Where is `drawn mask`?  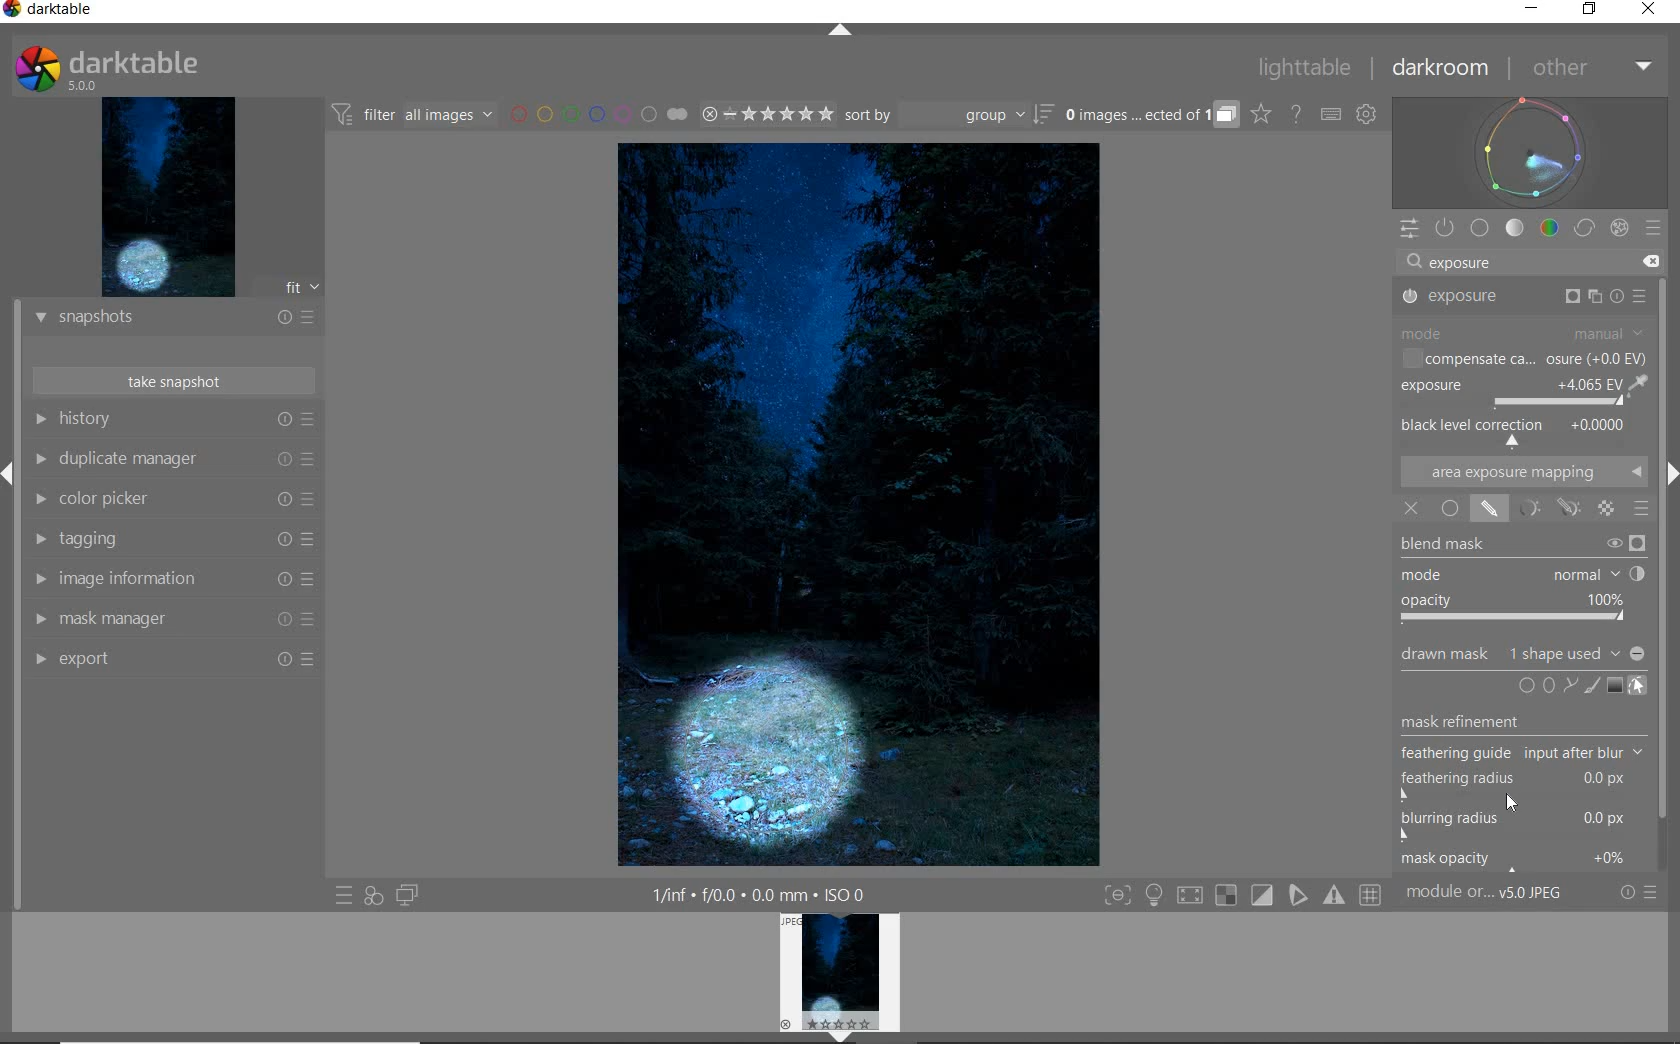 drawn mask is located at coordinates (1517, 652).